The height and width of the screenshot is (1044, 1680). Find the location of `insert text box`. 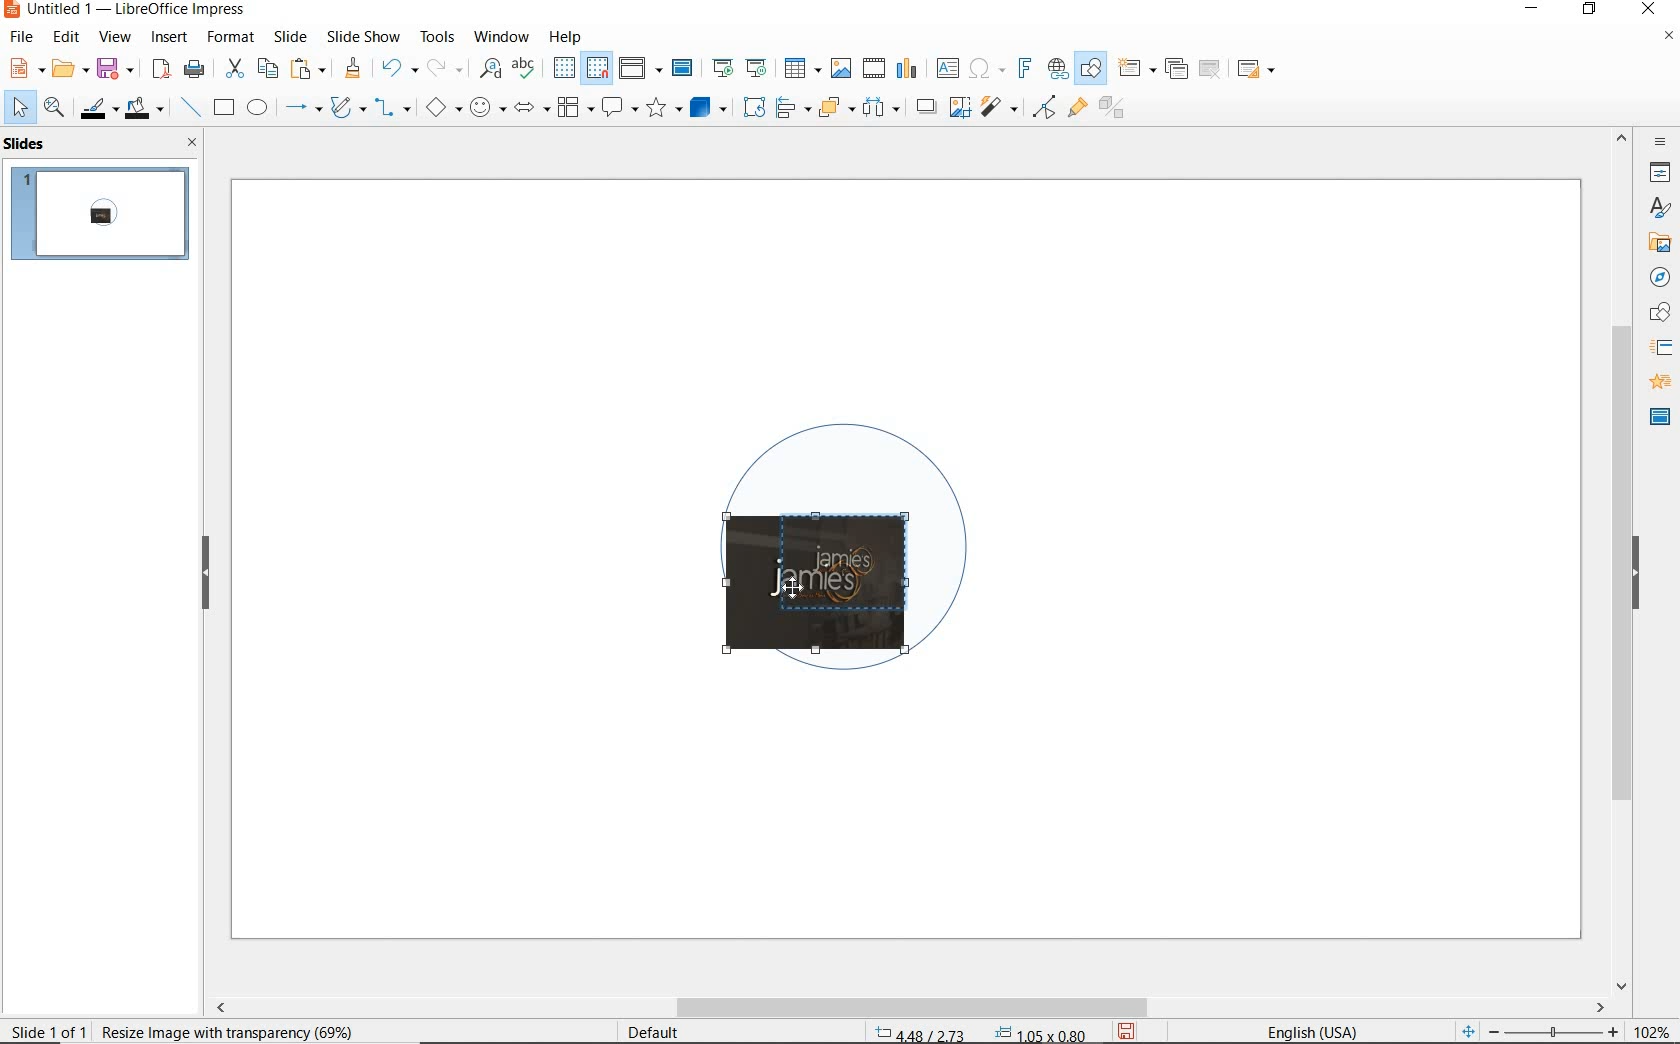

insert text box is located at coordinates (947, 68).